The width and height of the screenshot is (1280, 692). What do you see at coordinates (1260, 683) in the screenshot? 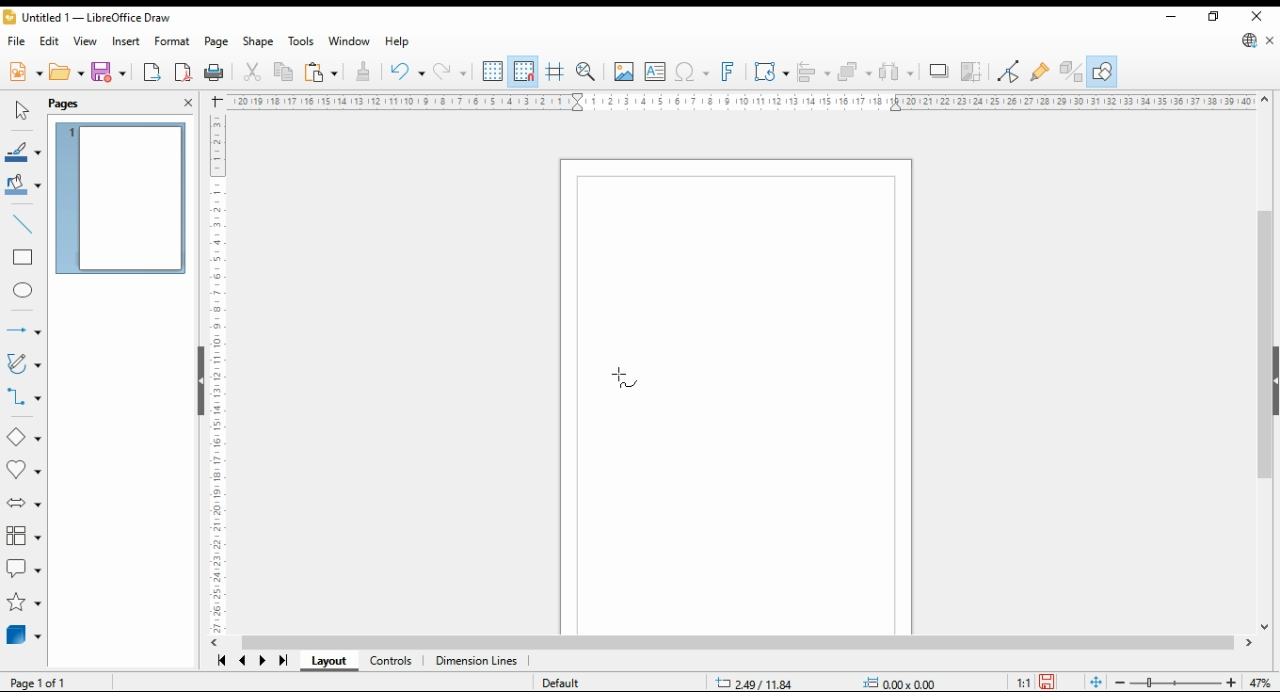
I see `zoom factor` at bounding box center [1260, 683].